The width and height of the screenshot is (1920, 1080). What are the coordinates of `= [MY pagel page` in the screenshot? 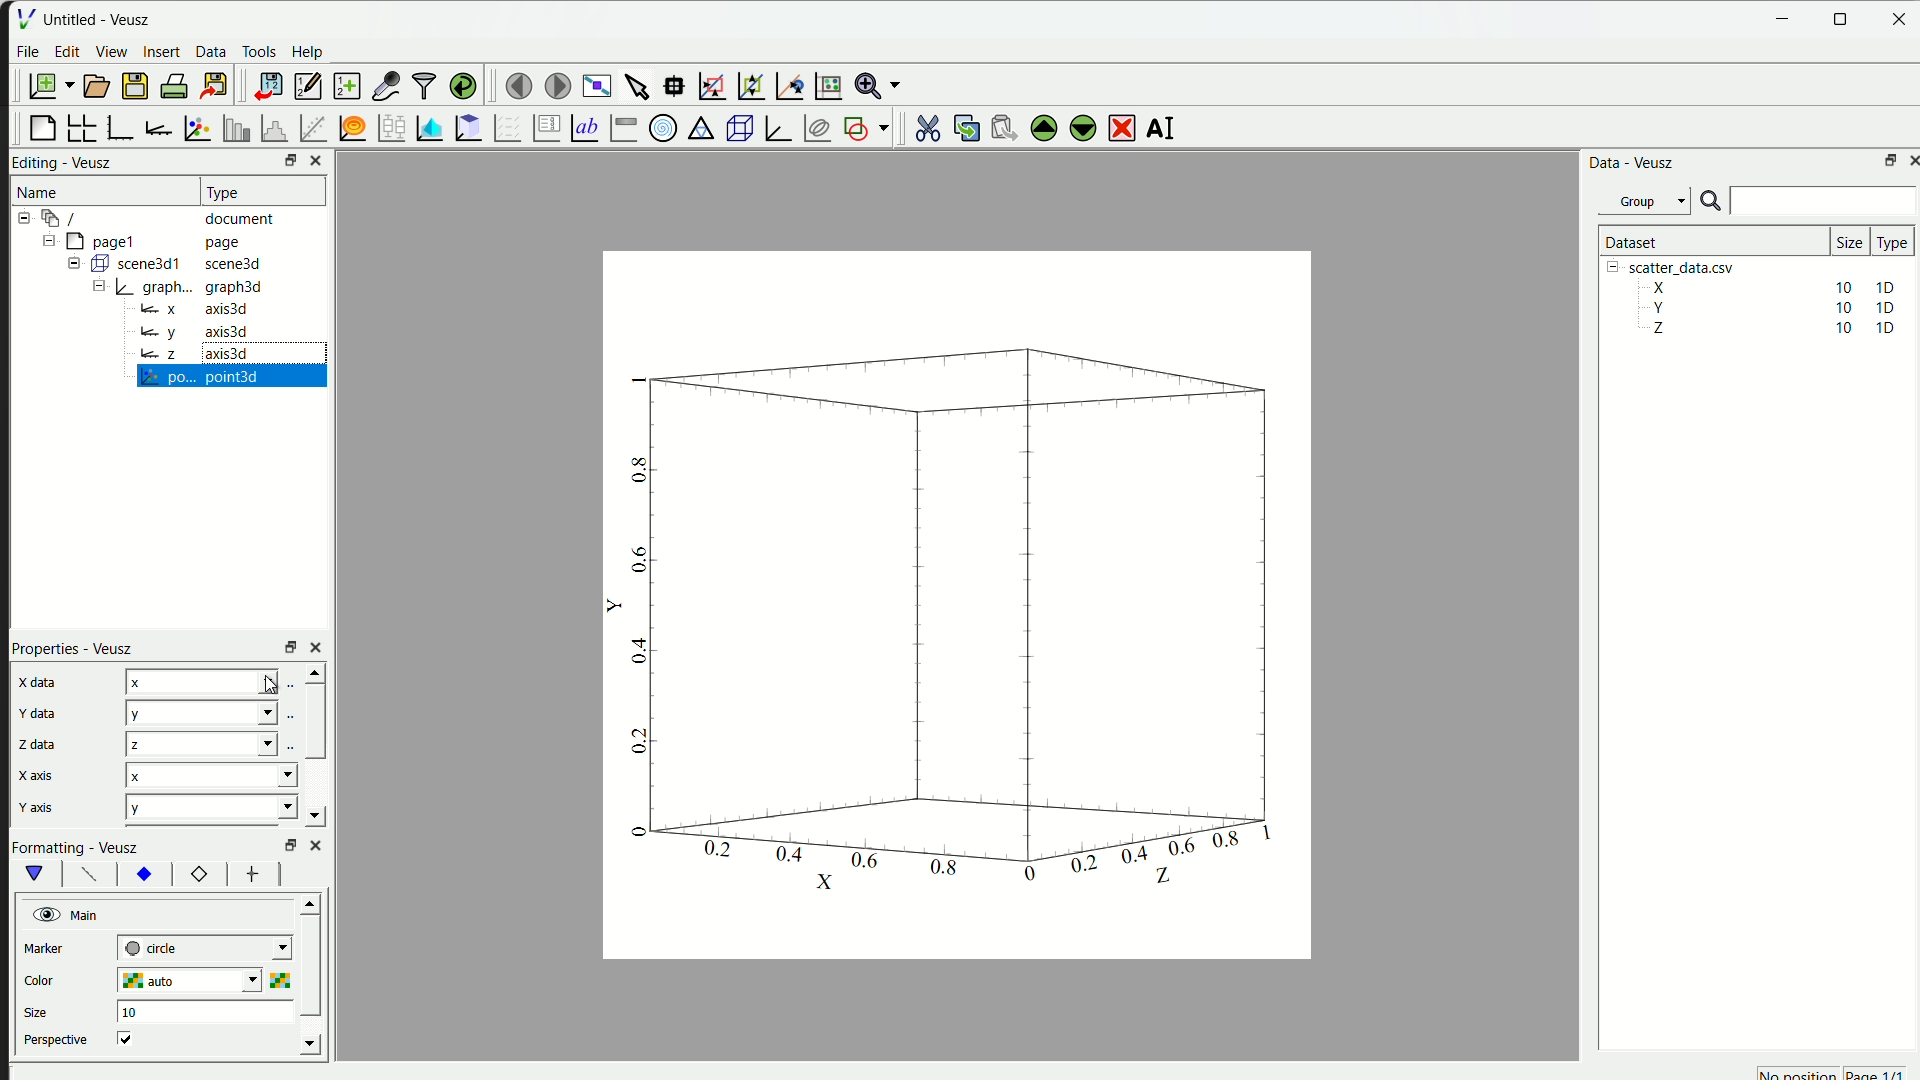 It's located at (154, 239).